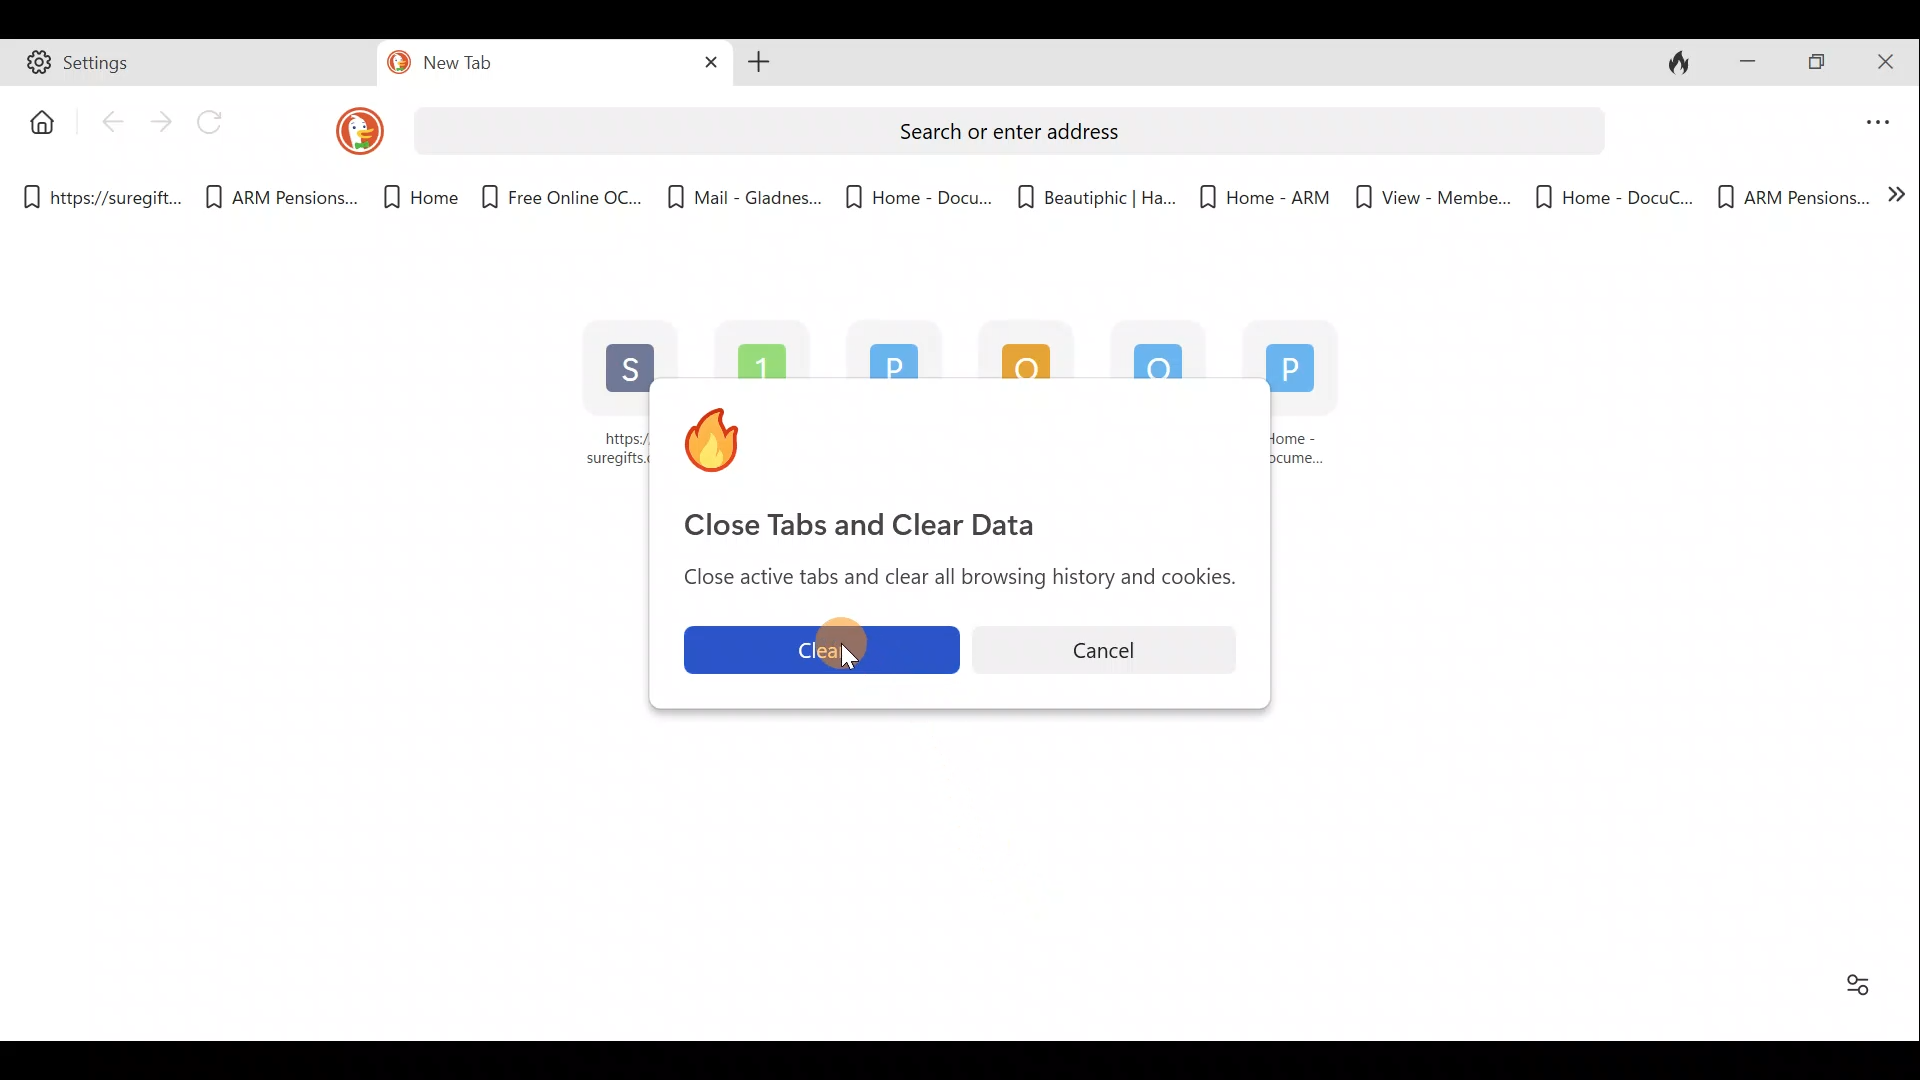  I want to click on ARM Pensions Internet Portal, so click(766, 347).